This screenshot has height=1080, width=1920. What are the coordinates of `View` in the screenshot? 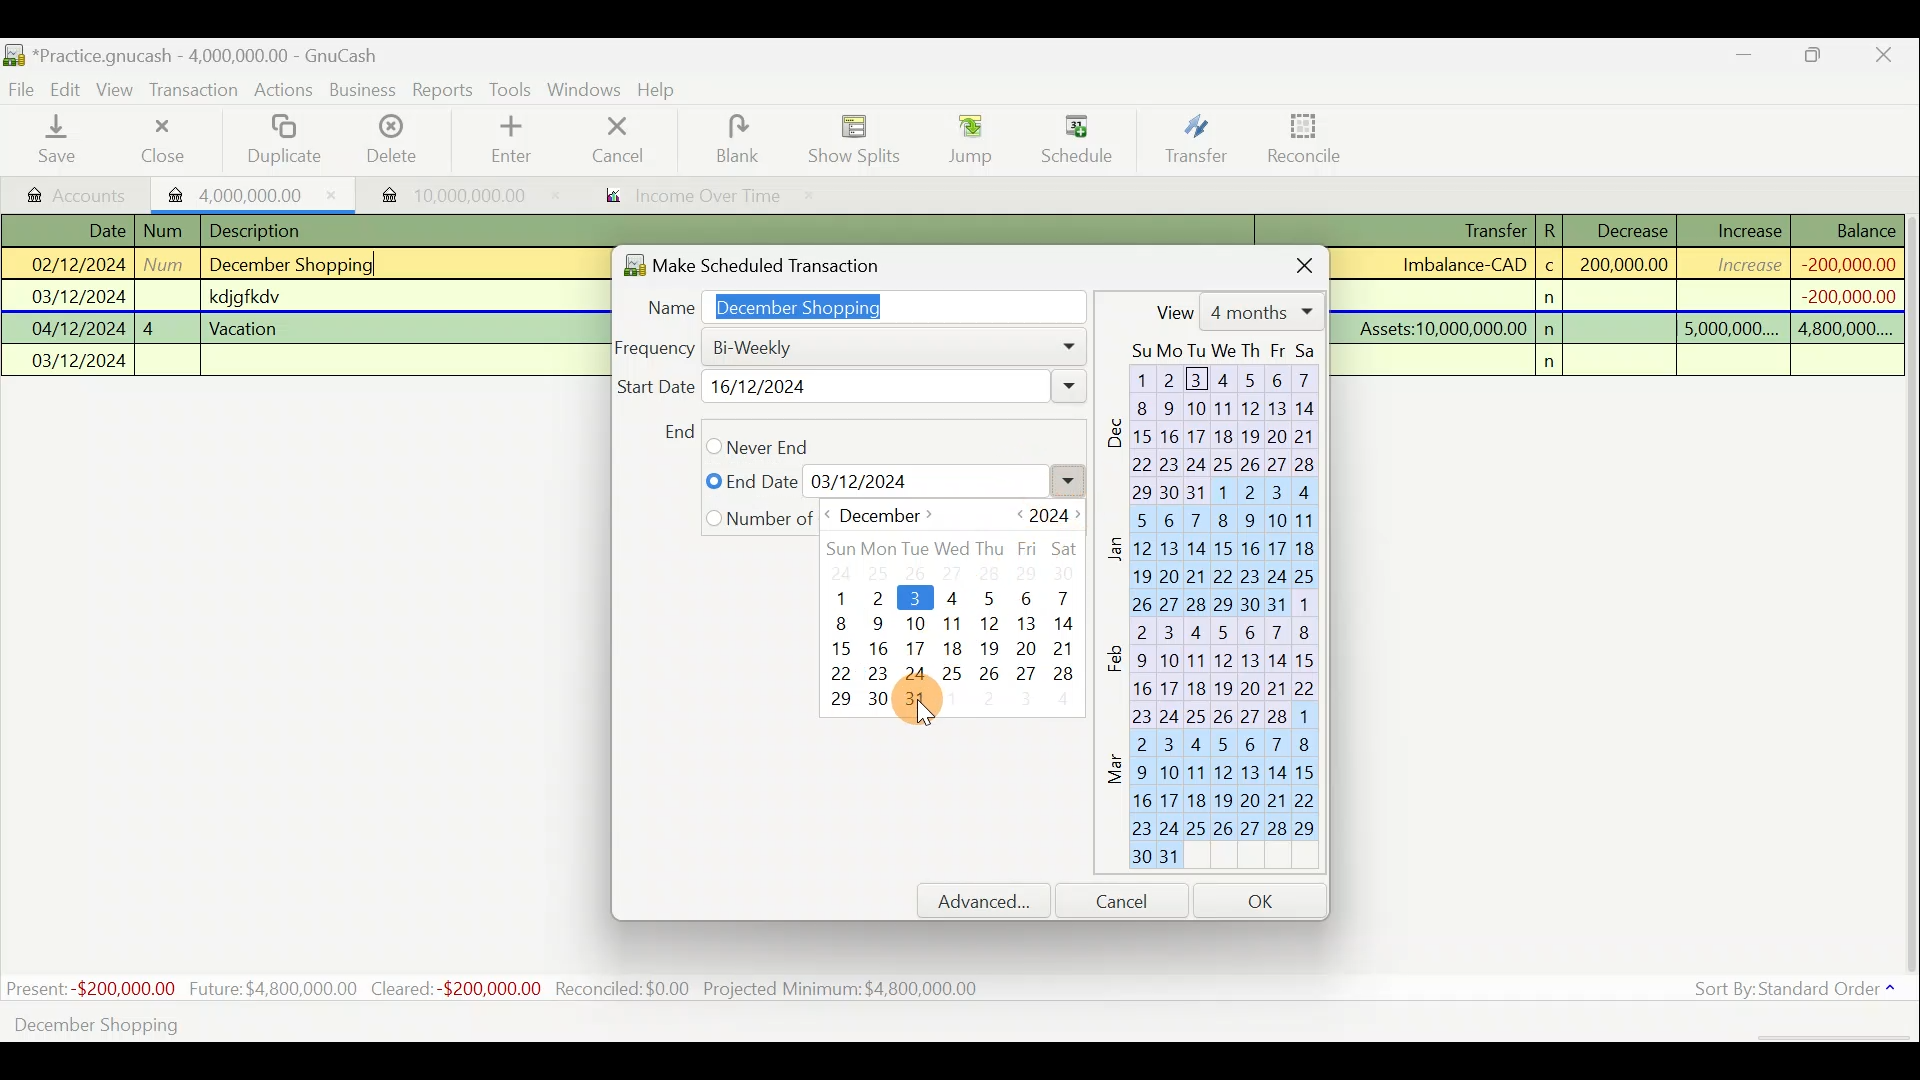 It's located at (118, 90).